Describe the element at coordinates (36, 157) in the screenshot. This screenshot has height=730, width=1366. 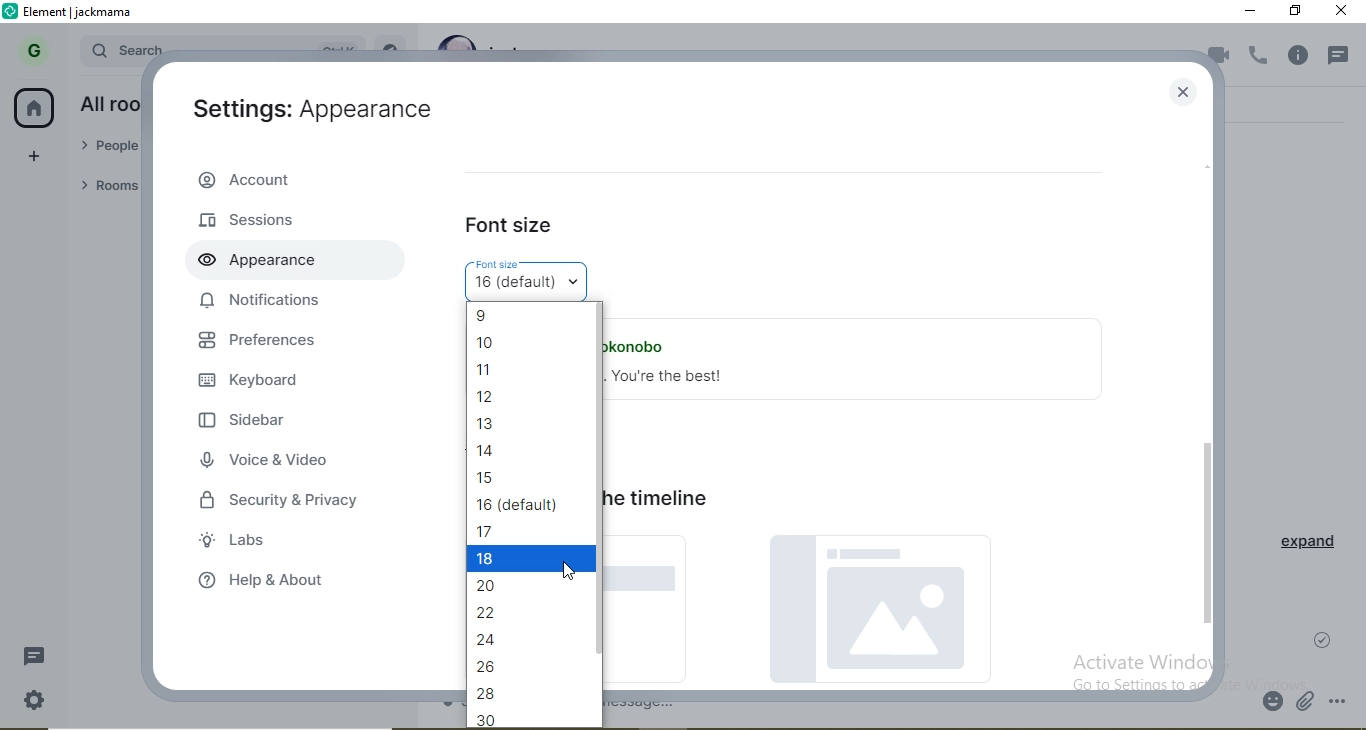
I see `add` at that location.